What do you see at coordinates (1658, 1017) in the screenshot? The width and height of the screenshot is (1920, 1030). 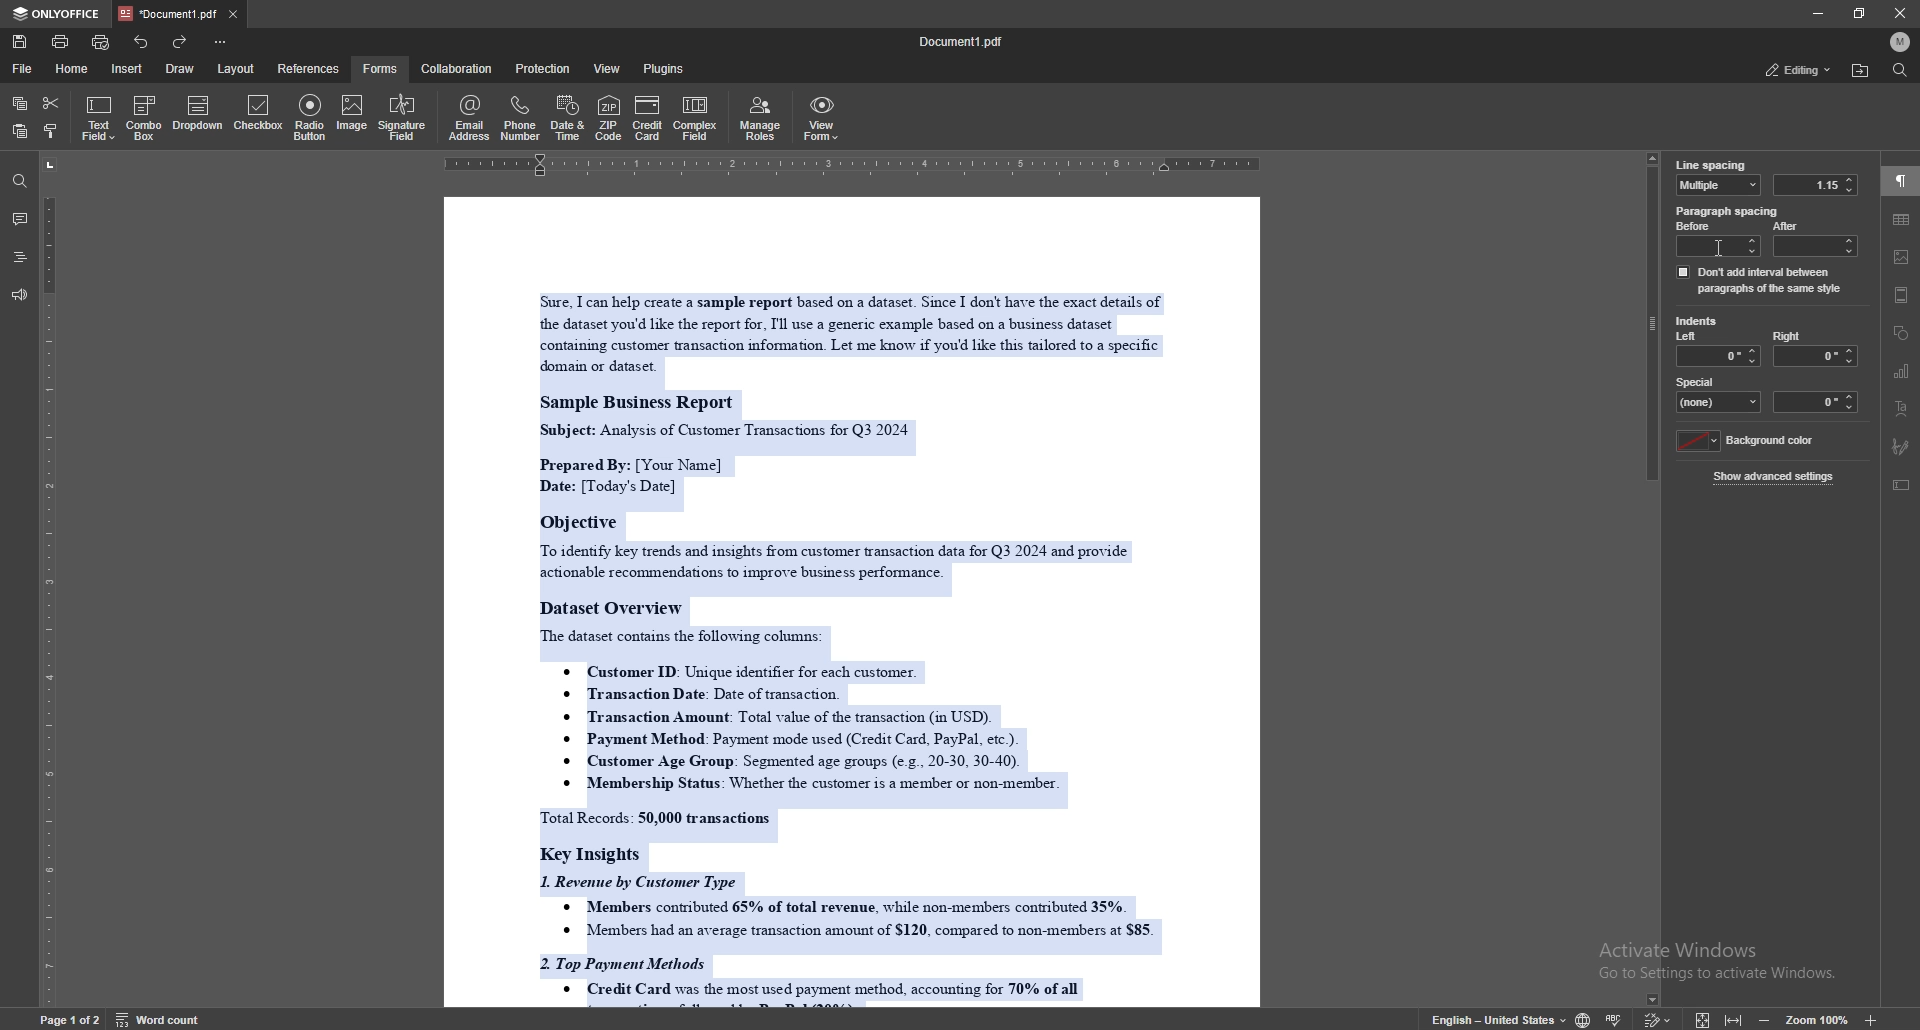 I see `track change` at bounding box center [1658, 1017].